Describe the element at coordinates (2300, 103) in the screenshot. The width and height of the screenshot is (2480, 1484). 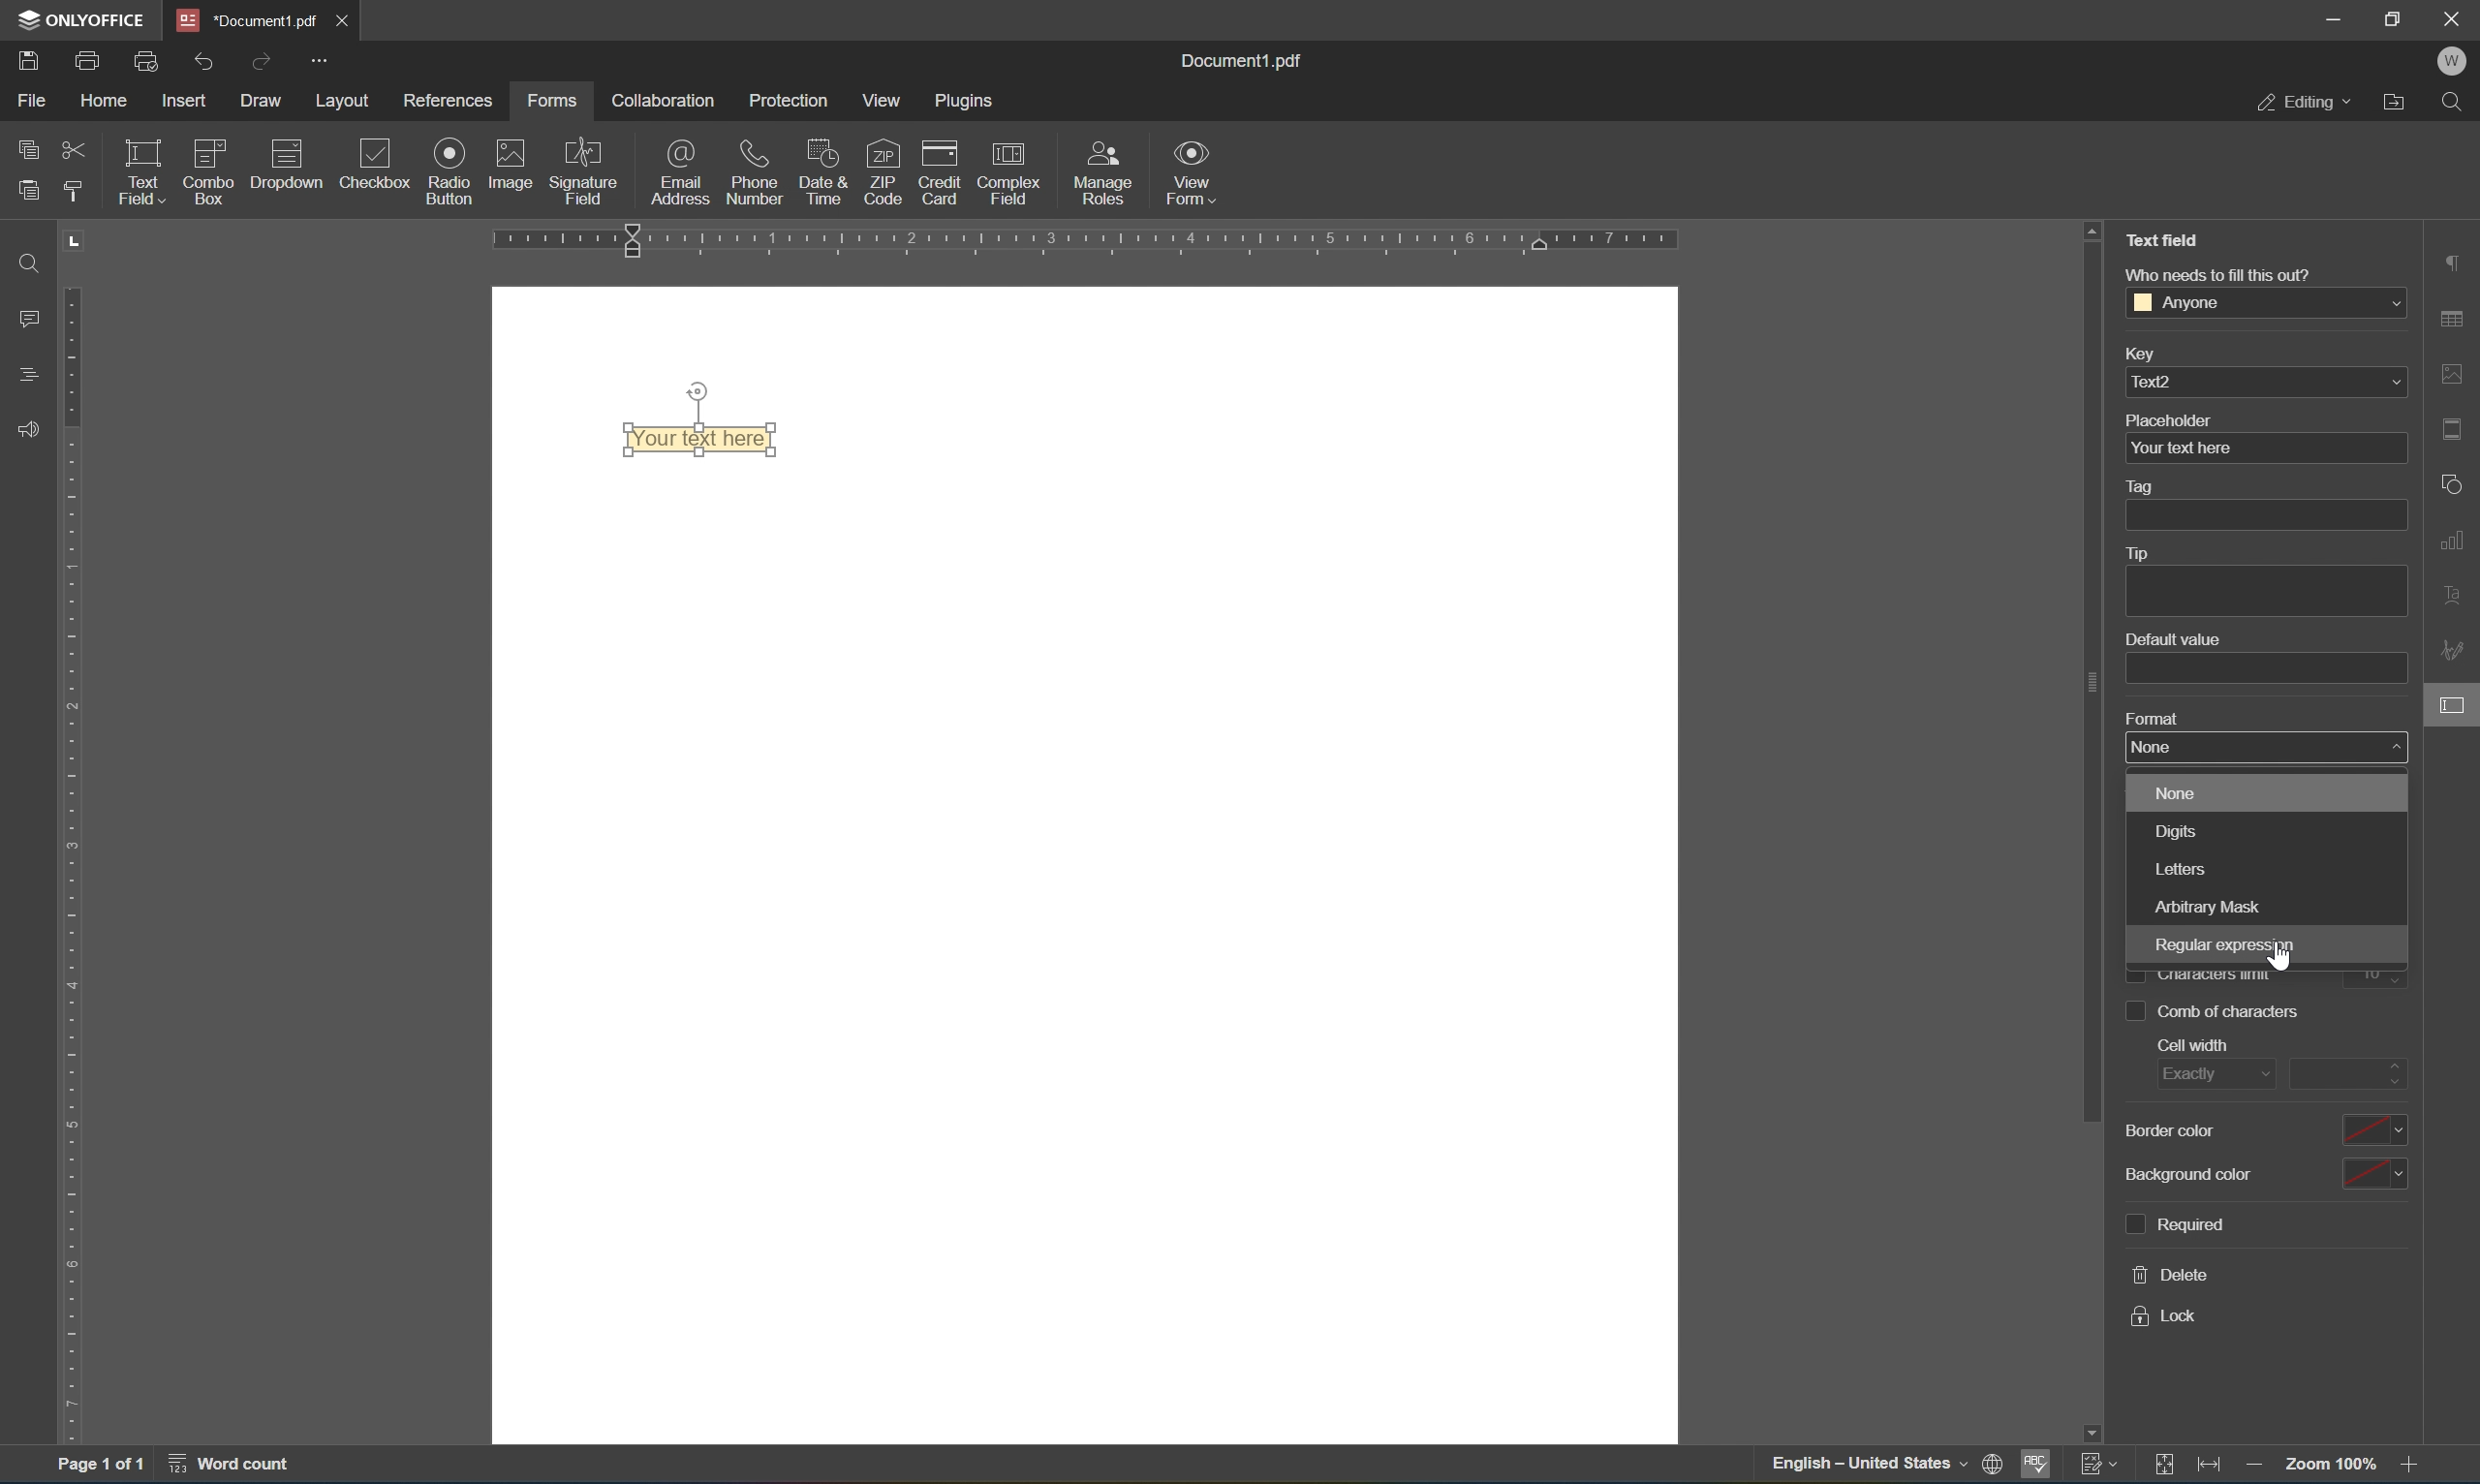
I see `editing` at that location.